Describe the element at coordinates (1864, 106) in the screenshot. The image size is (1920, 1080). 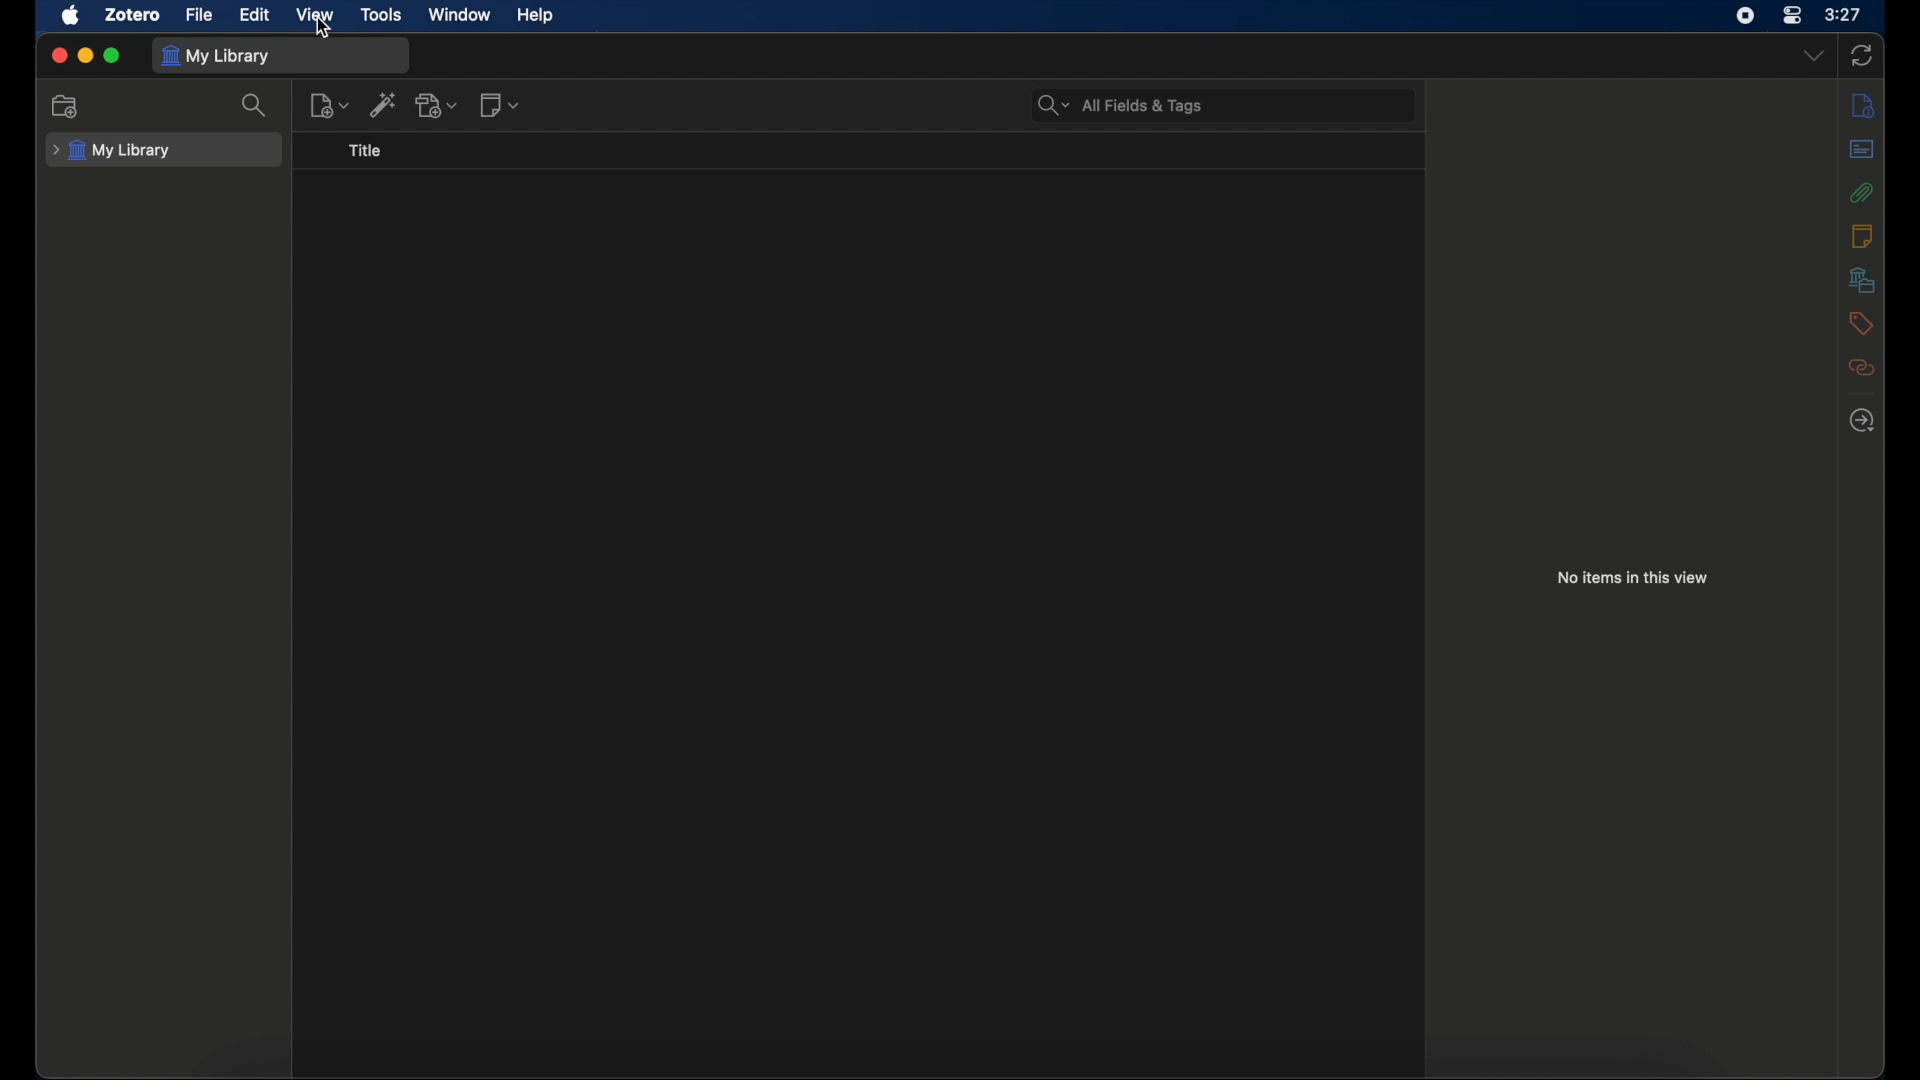
I see `info` at that location.